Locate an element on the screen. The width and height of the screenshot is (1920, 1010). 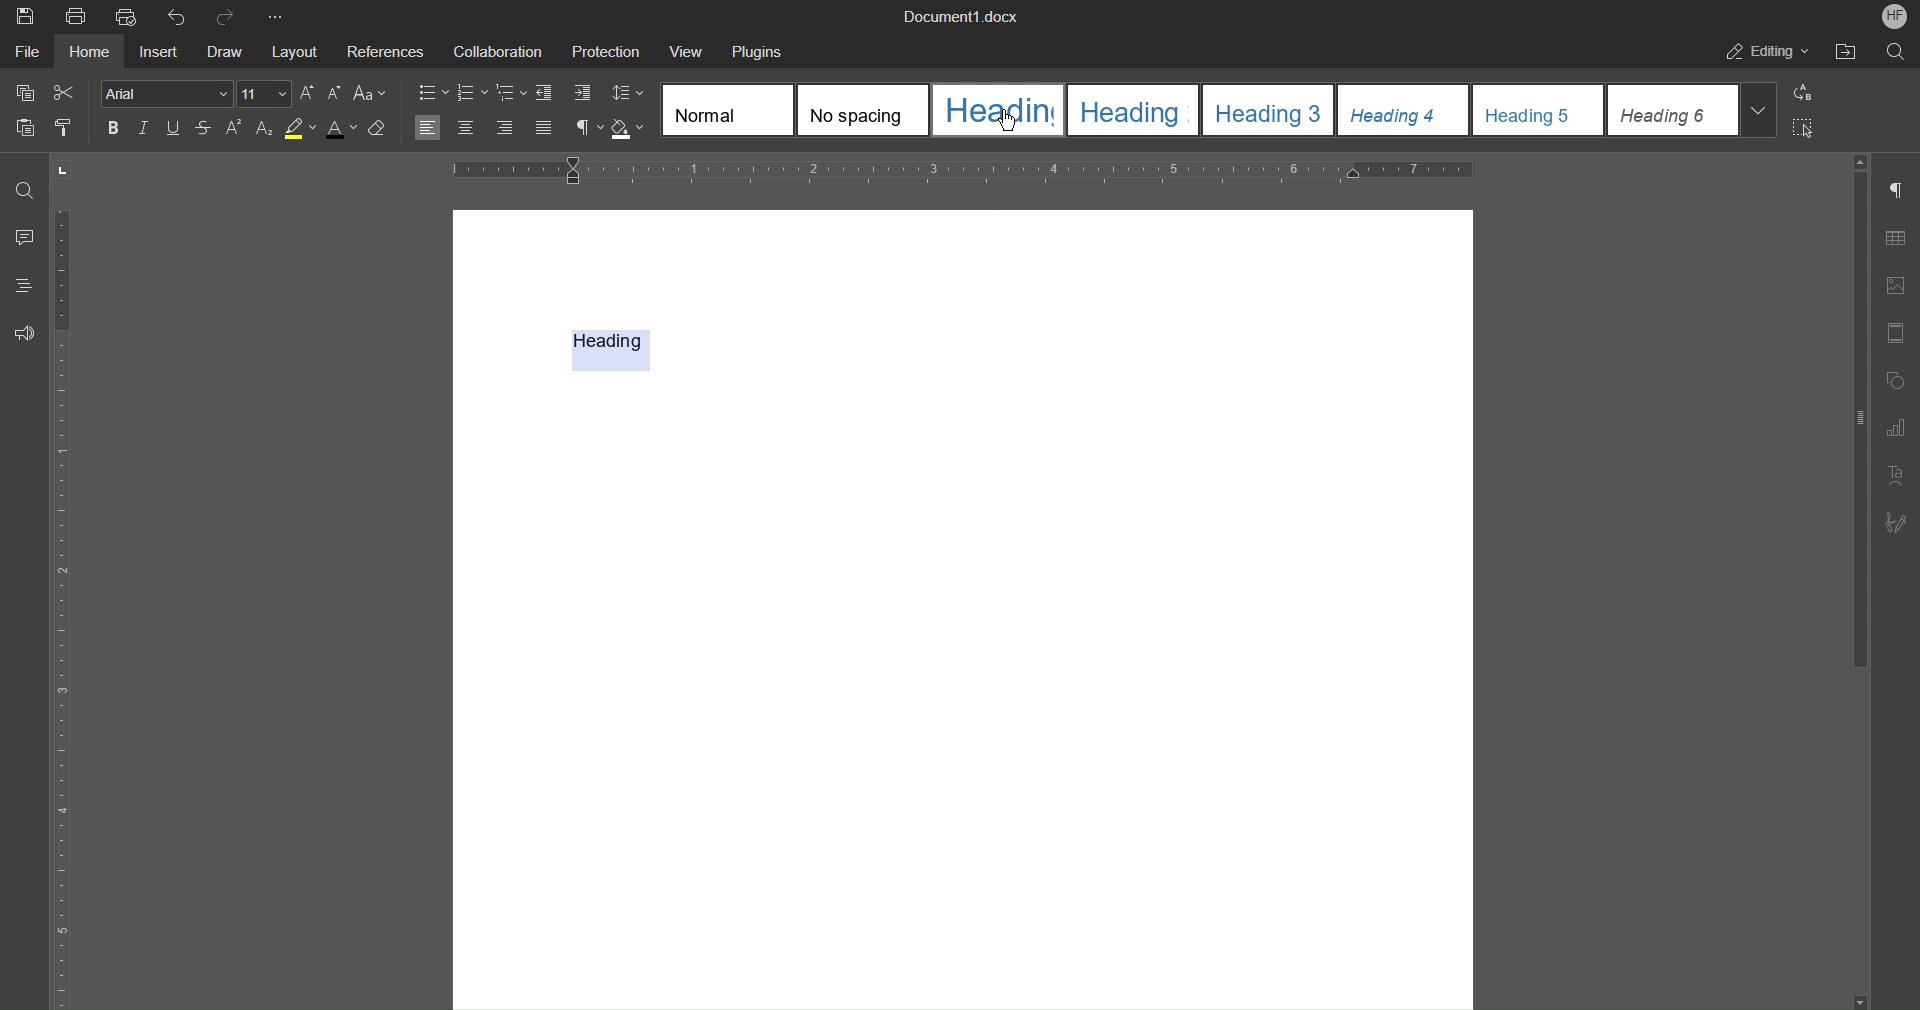
Paste is located at coordinates (23, 123).